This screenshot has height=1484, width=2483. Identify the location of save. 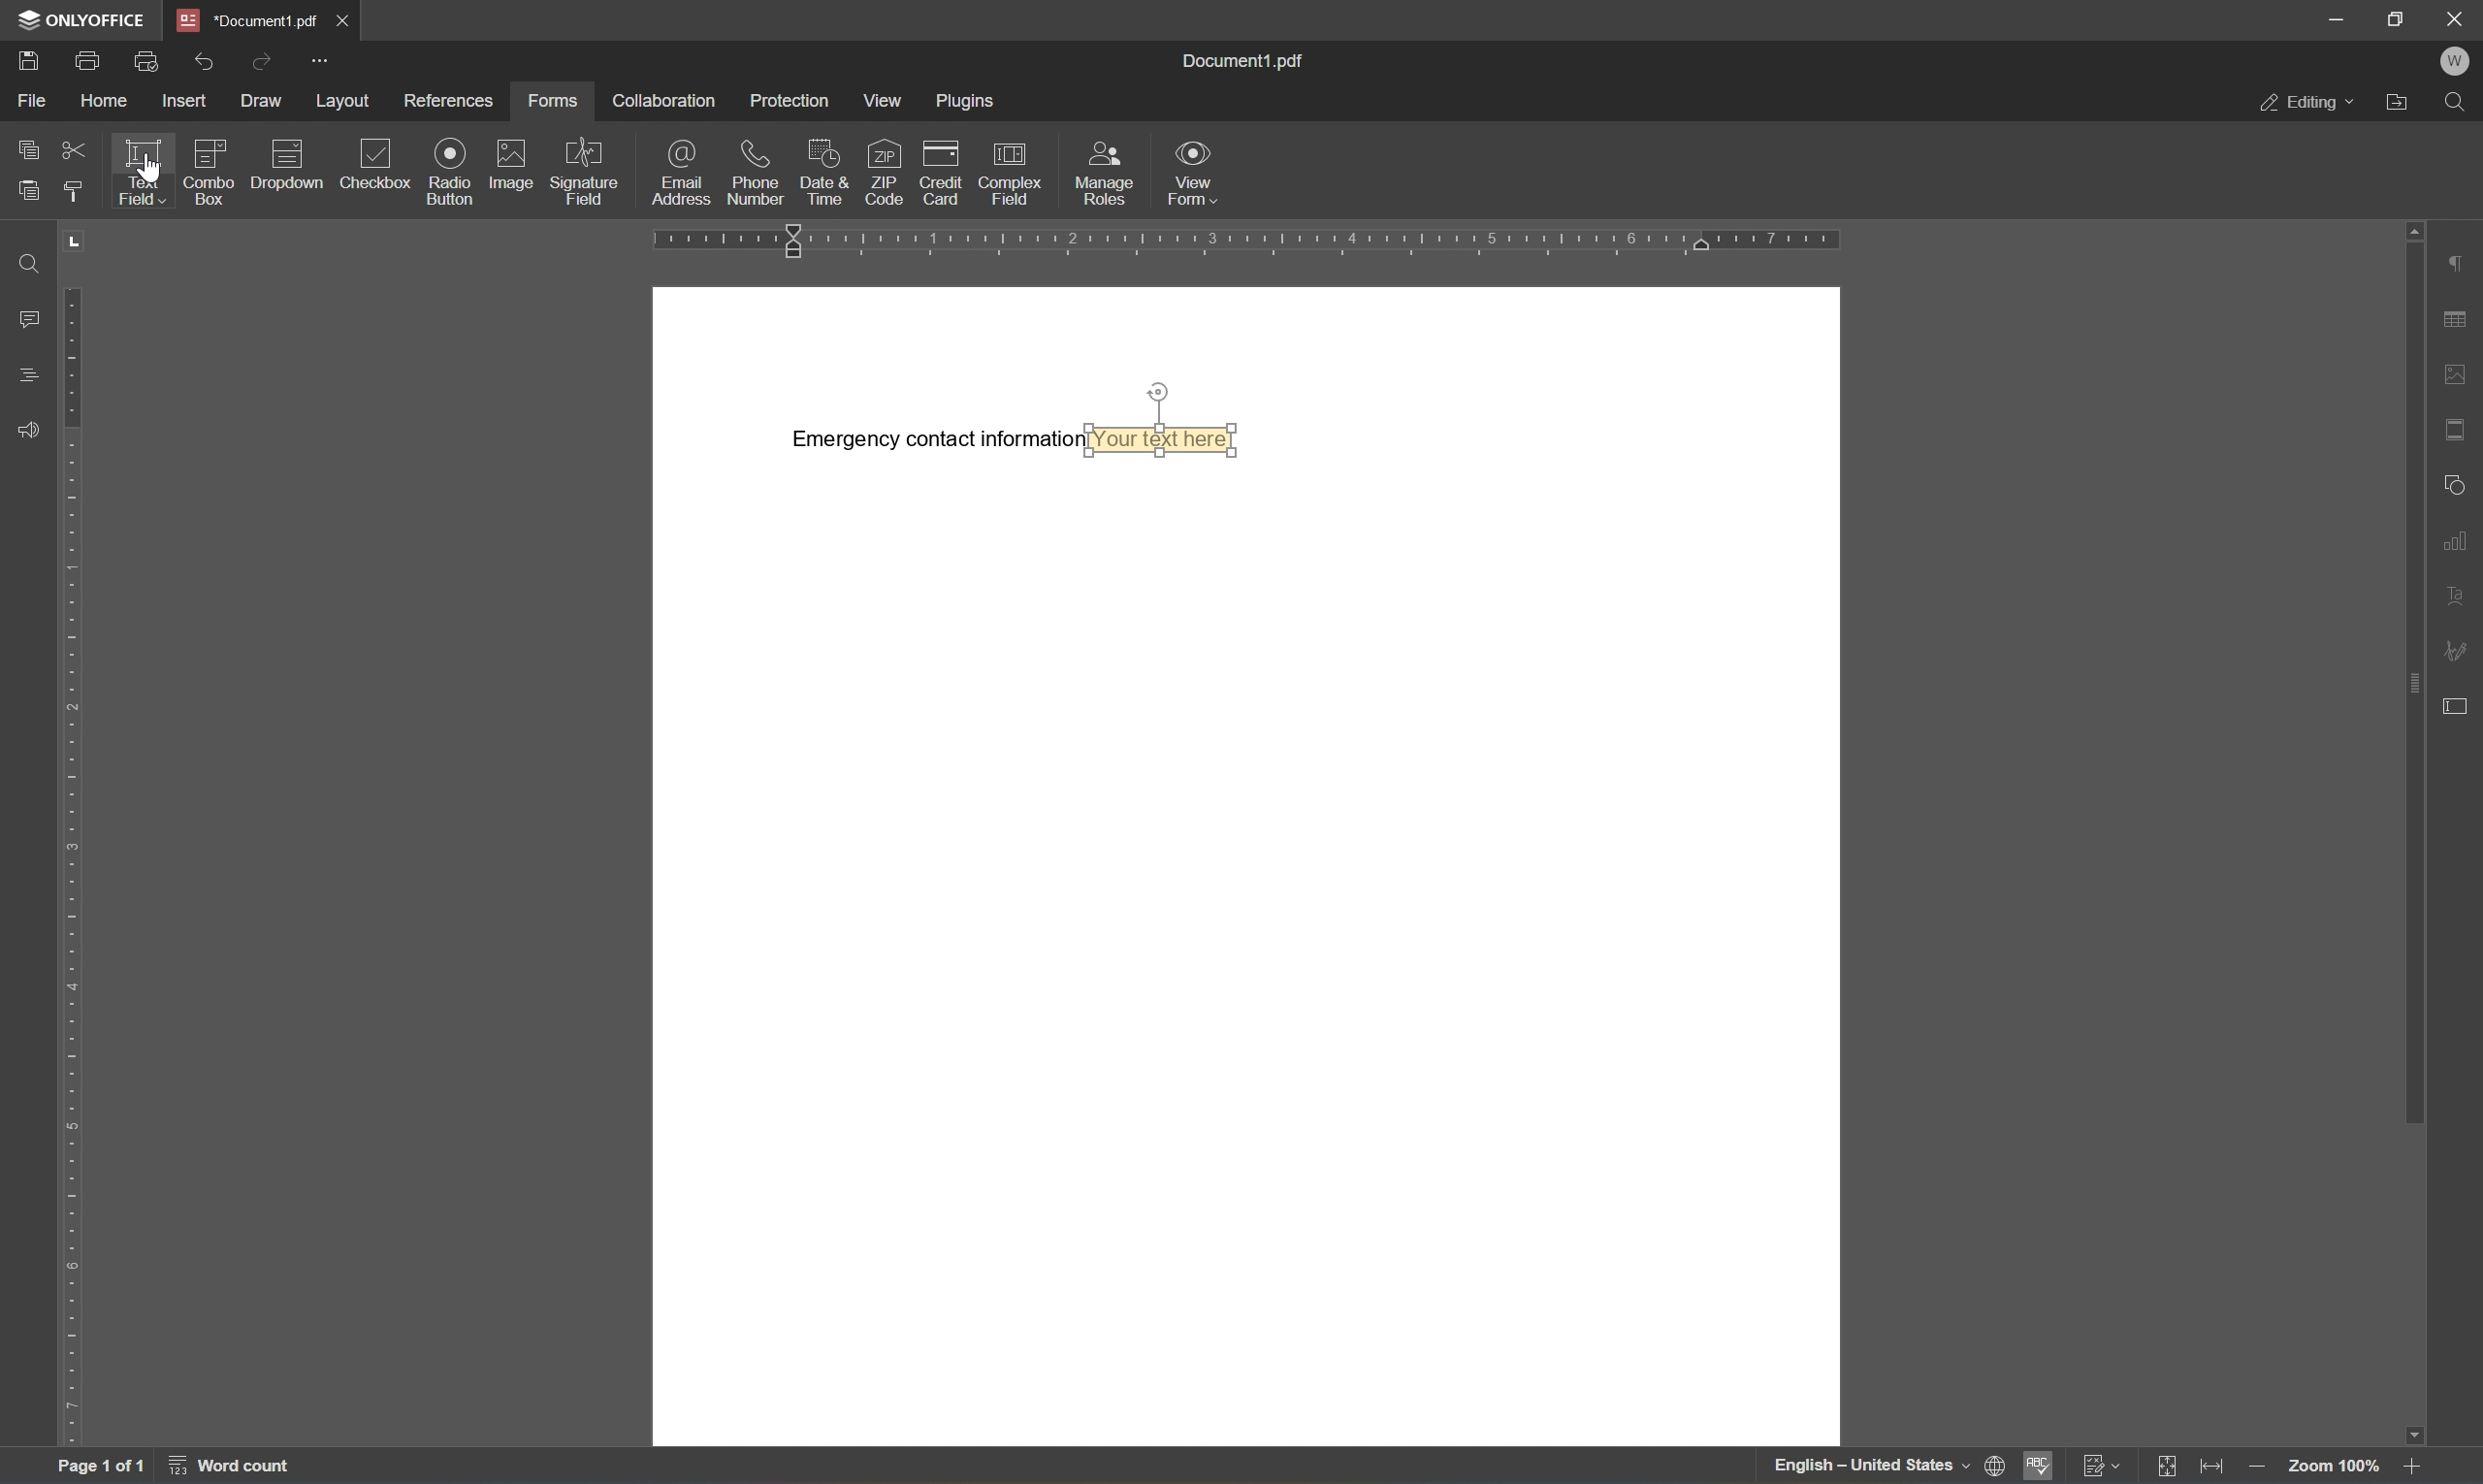
(33, 57).